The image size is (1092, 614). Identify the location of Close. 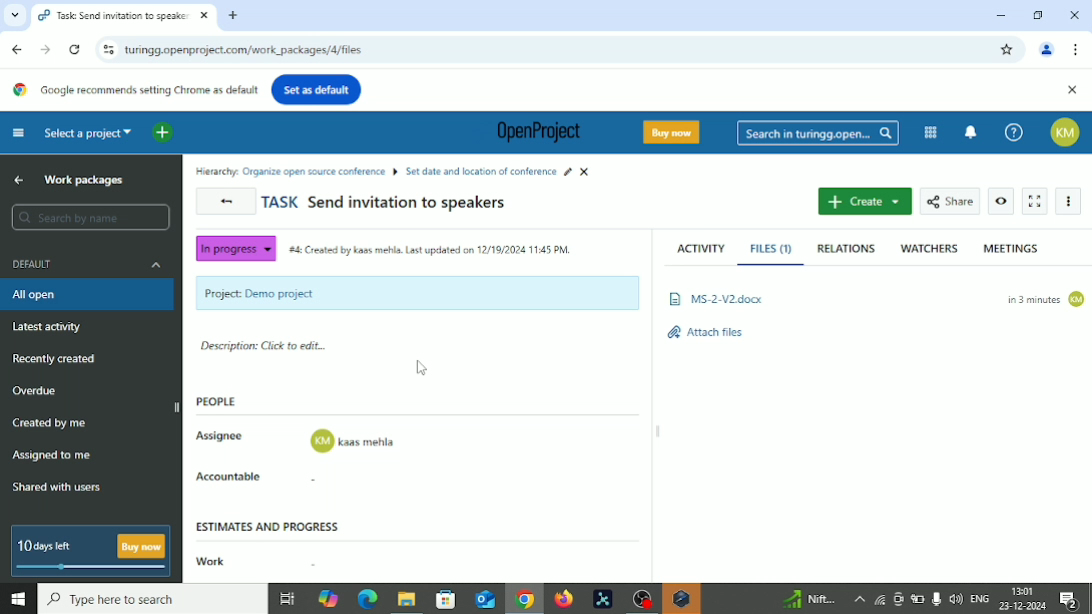
(1074, 16).